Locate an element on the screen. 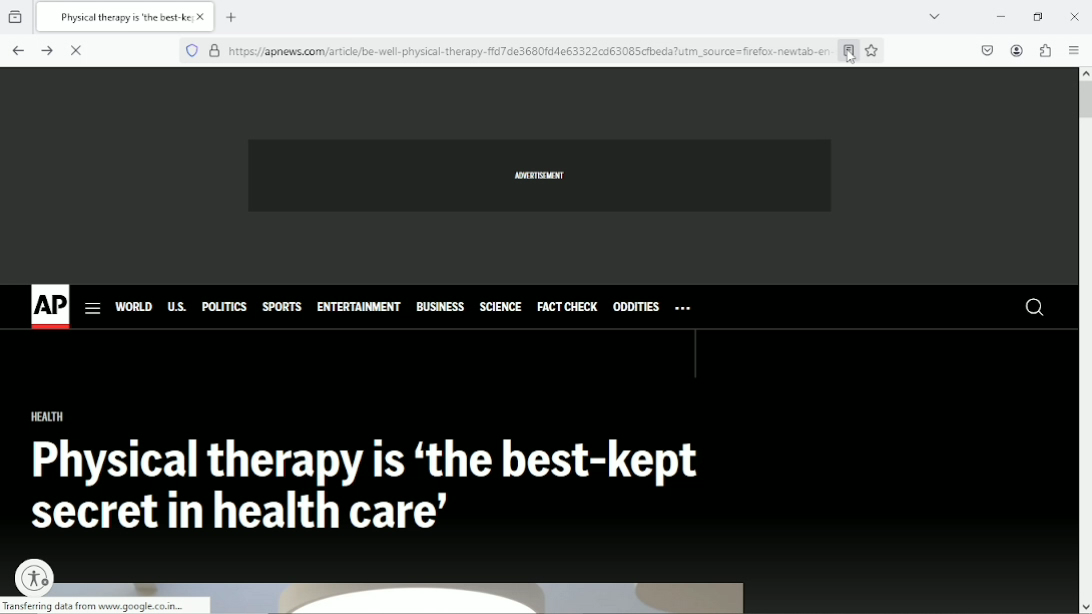 The height and width of the screenshot is (614, 1092). OPTIONS is located at coordinates (683, 308).